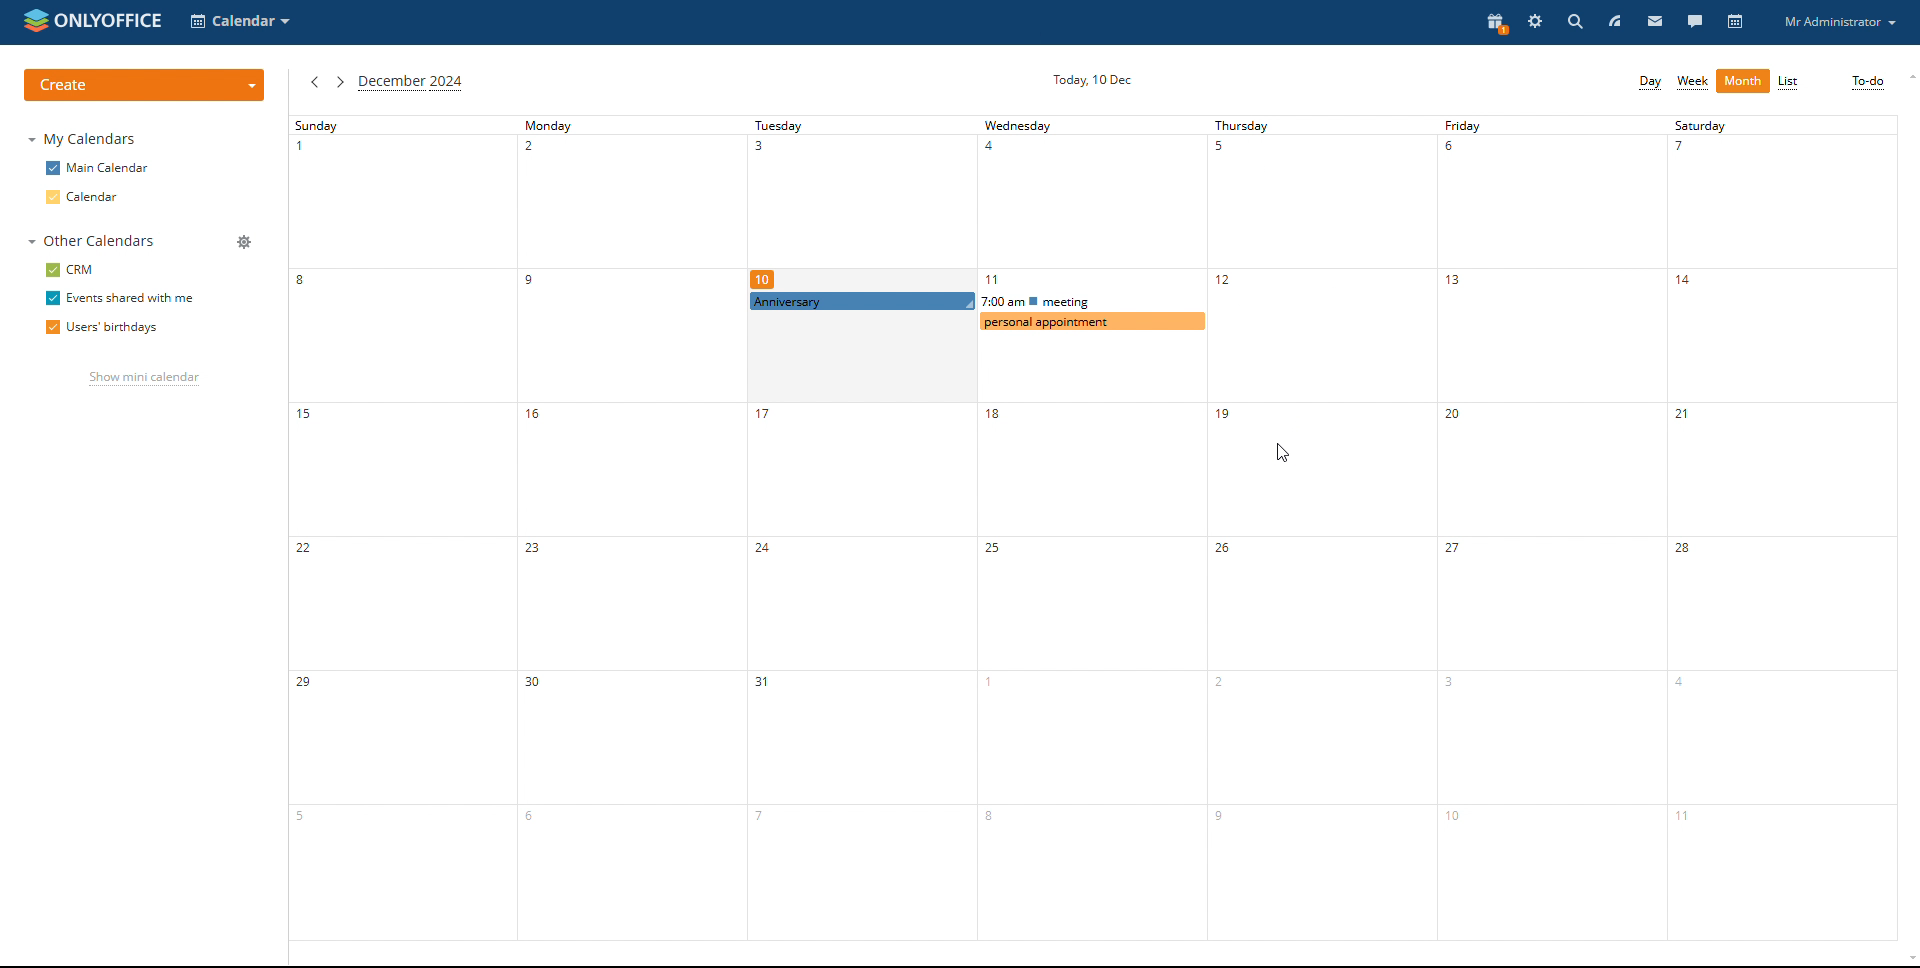 The width and height of the screenshot is (1920, 968). Describe the element at coordinates (1055, 352) in the screenshot. I see `cursor` at that location.